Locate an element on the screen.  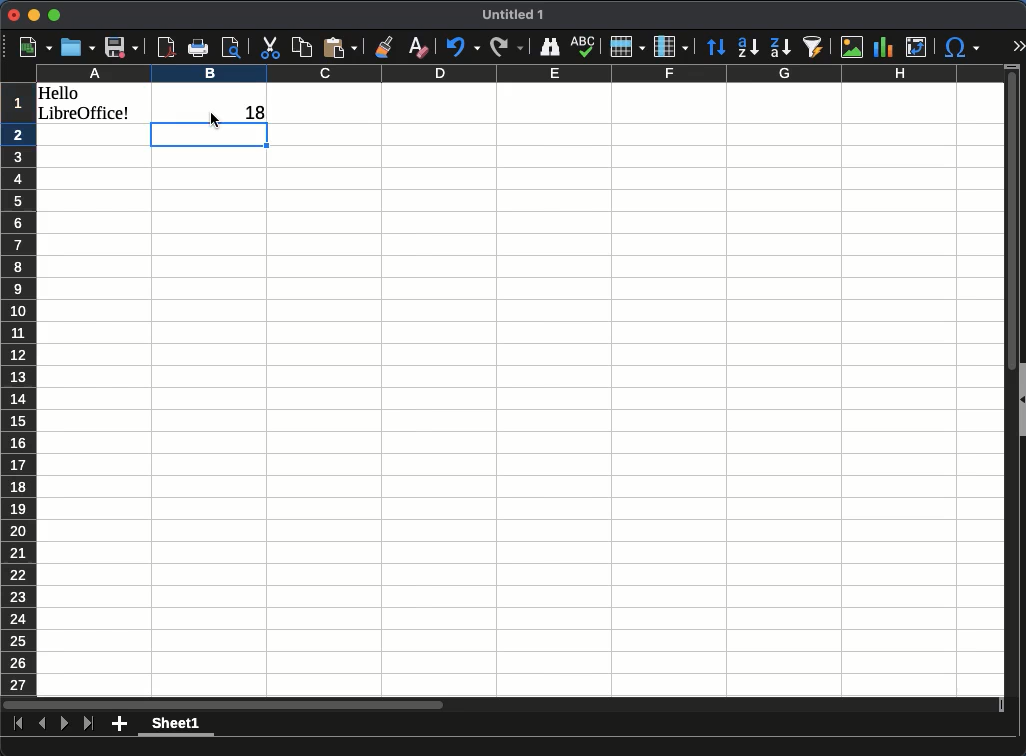
cut is located at coordinates (268, 47).